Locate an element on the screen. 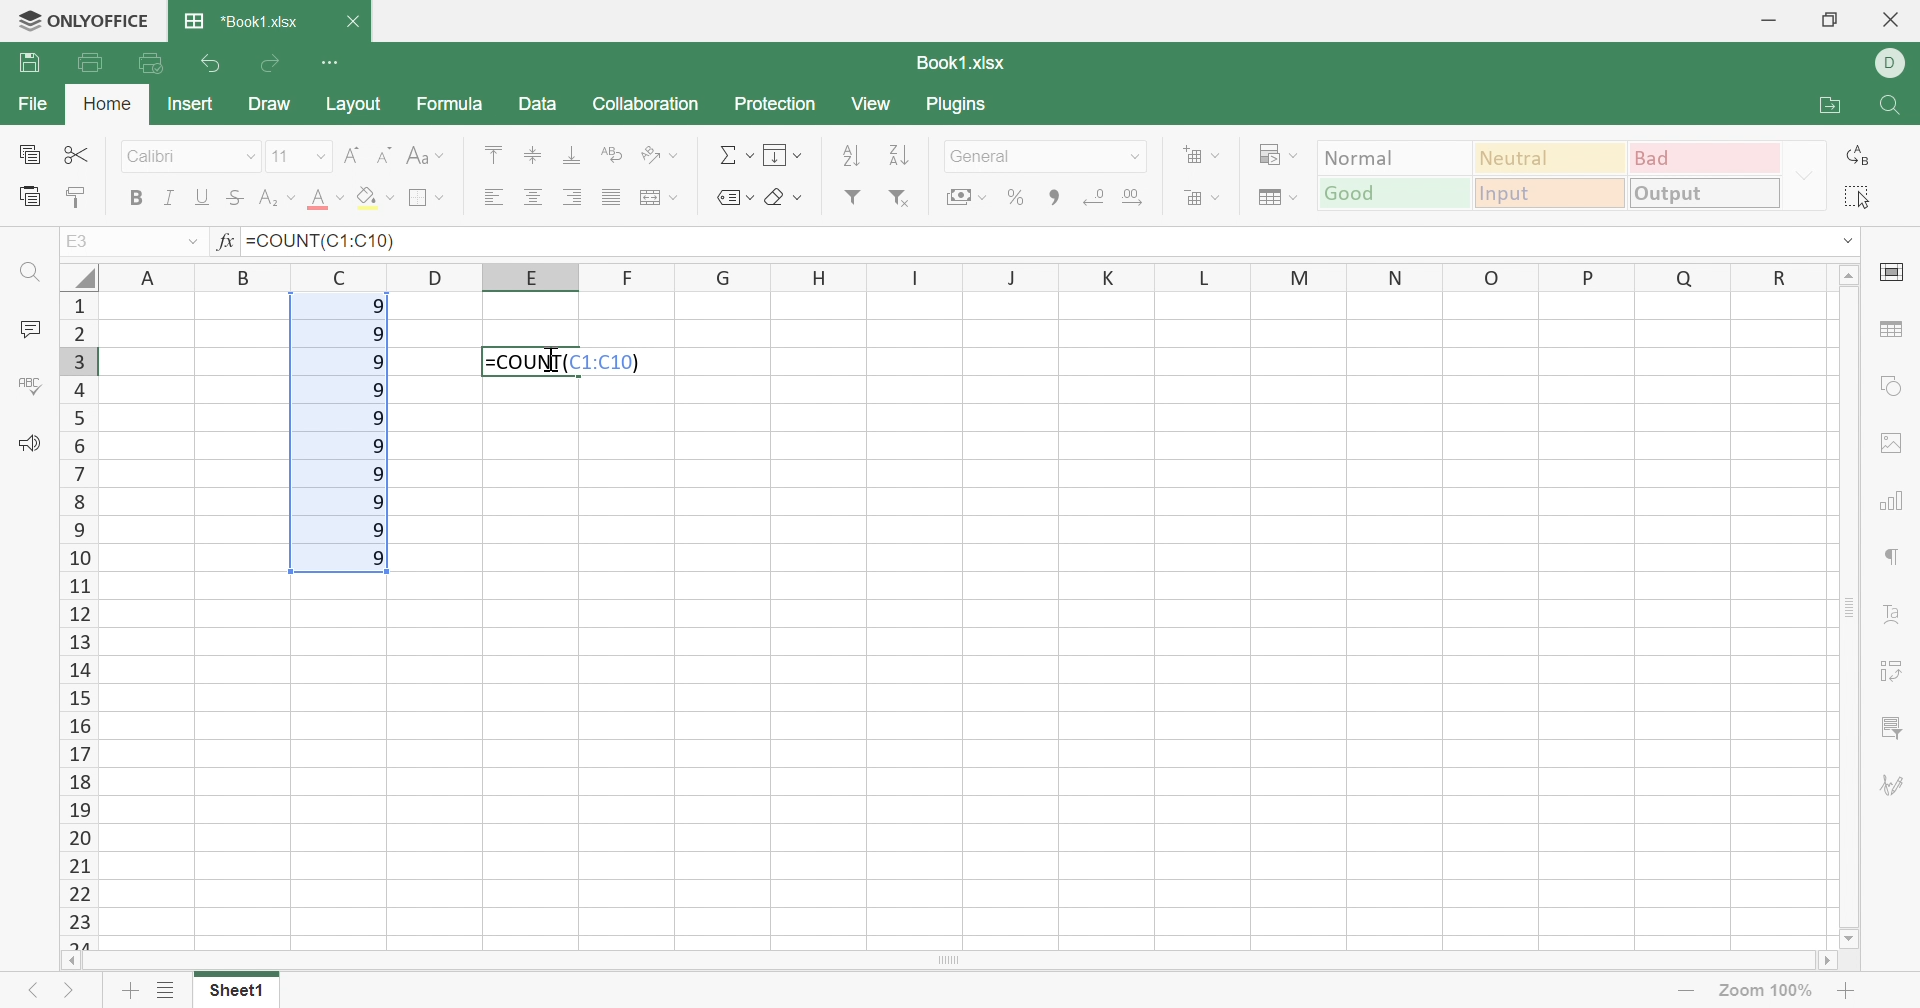 The width and height of the screenshot is (1920, 1008). Merge and center is located at coordinates (661, 197).